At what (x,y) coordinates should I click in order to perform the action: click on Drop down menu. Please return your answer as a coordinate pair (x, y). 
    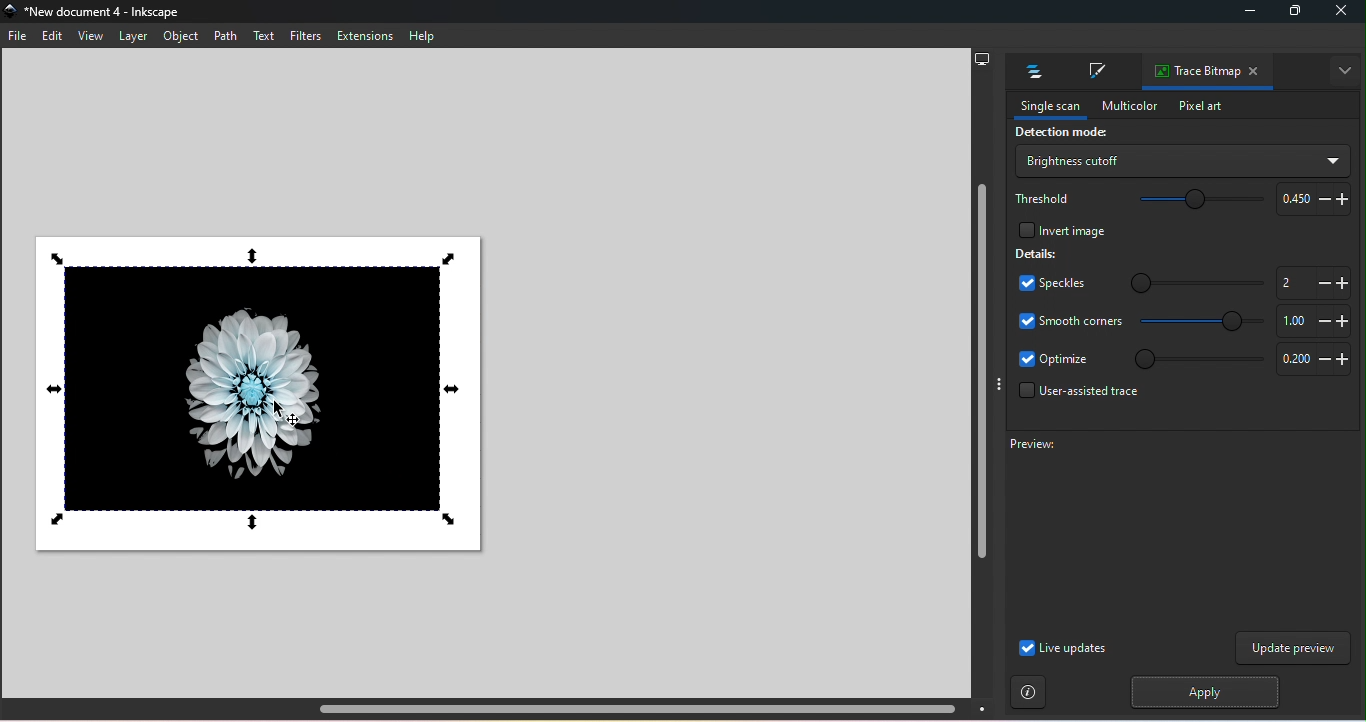
    Looking at the image, I should click on (1181, 164).